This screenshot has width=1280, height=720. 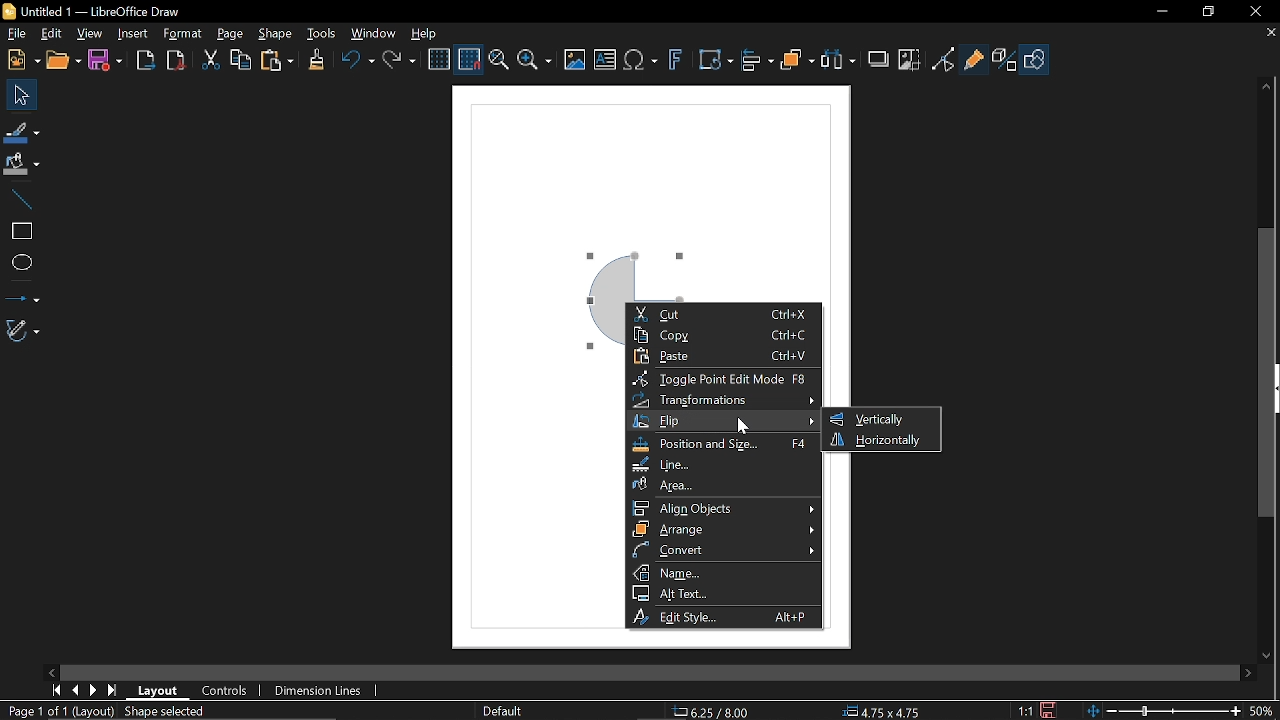 I want to click on Objects, so click(x=797, y=61).